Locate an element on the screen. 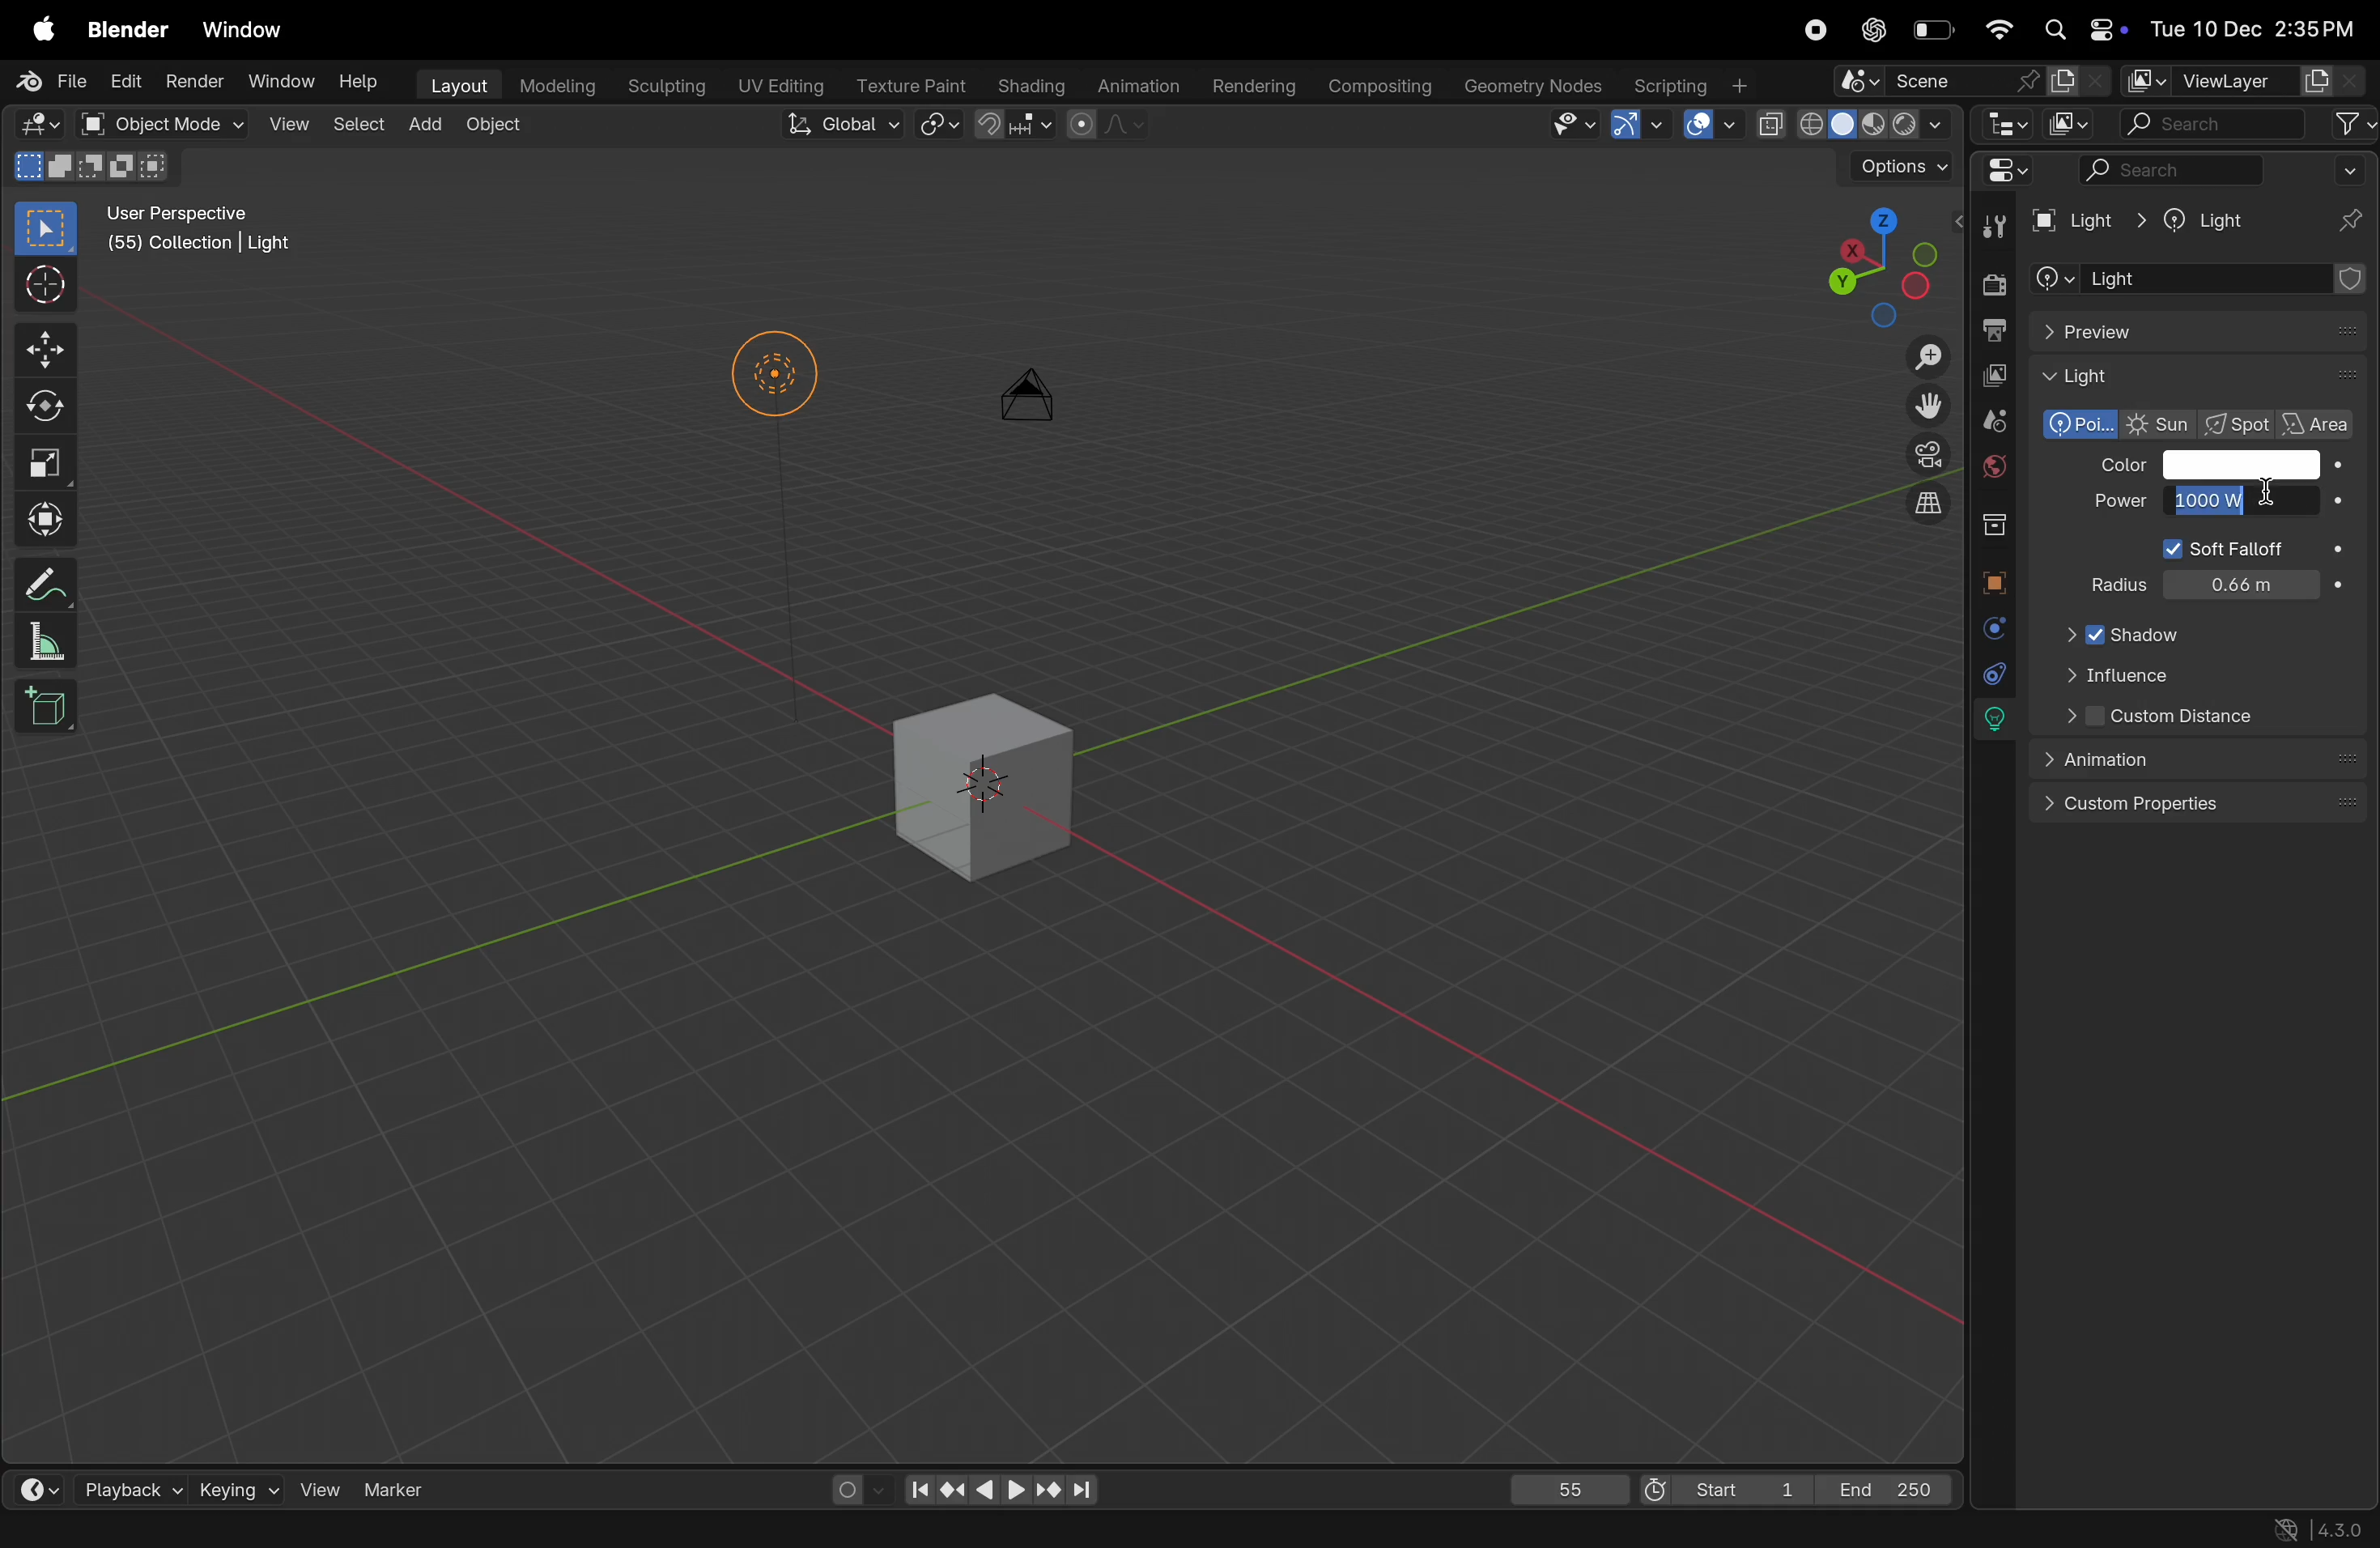 This screenshot has width=2380, height=1548. Global is located at coordinates (841, 128).